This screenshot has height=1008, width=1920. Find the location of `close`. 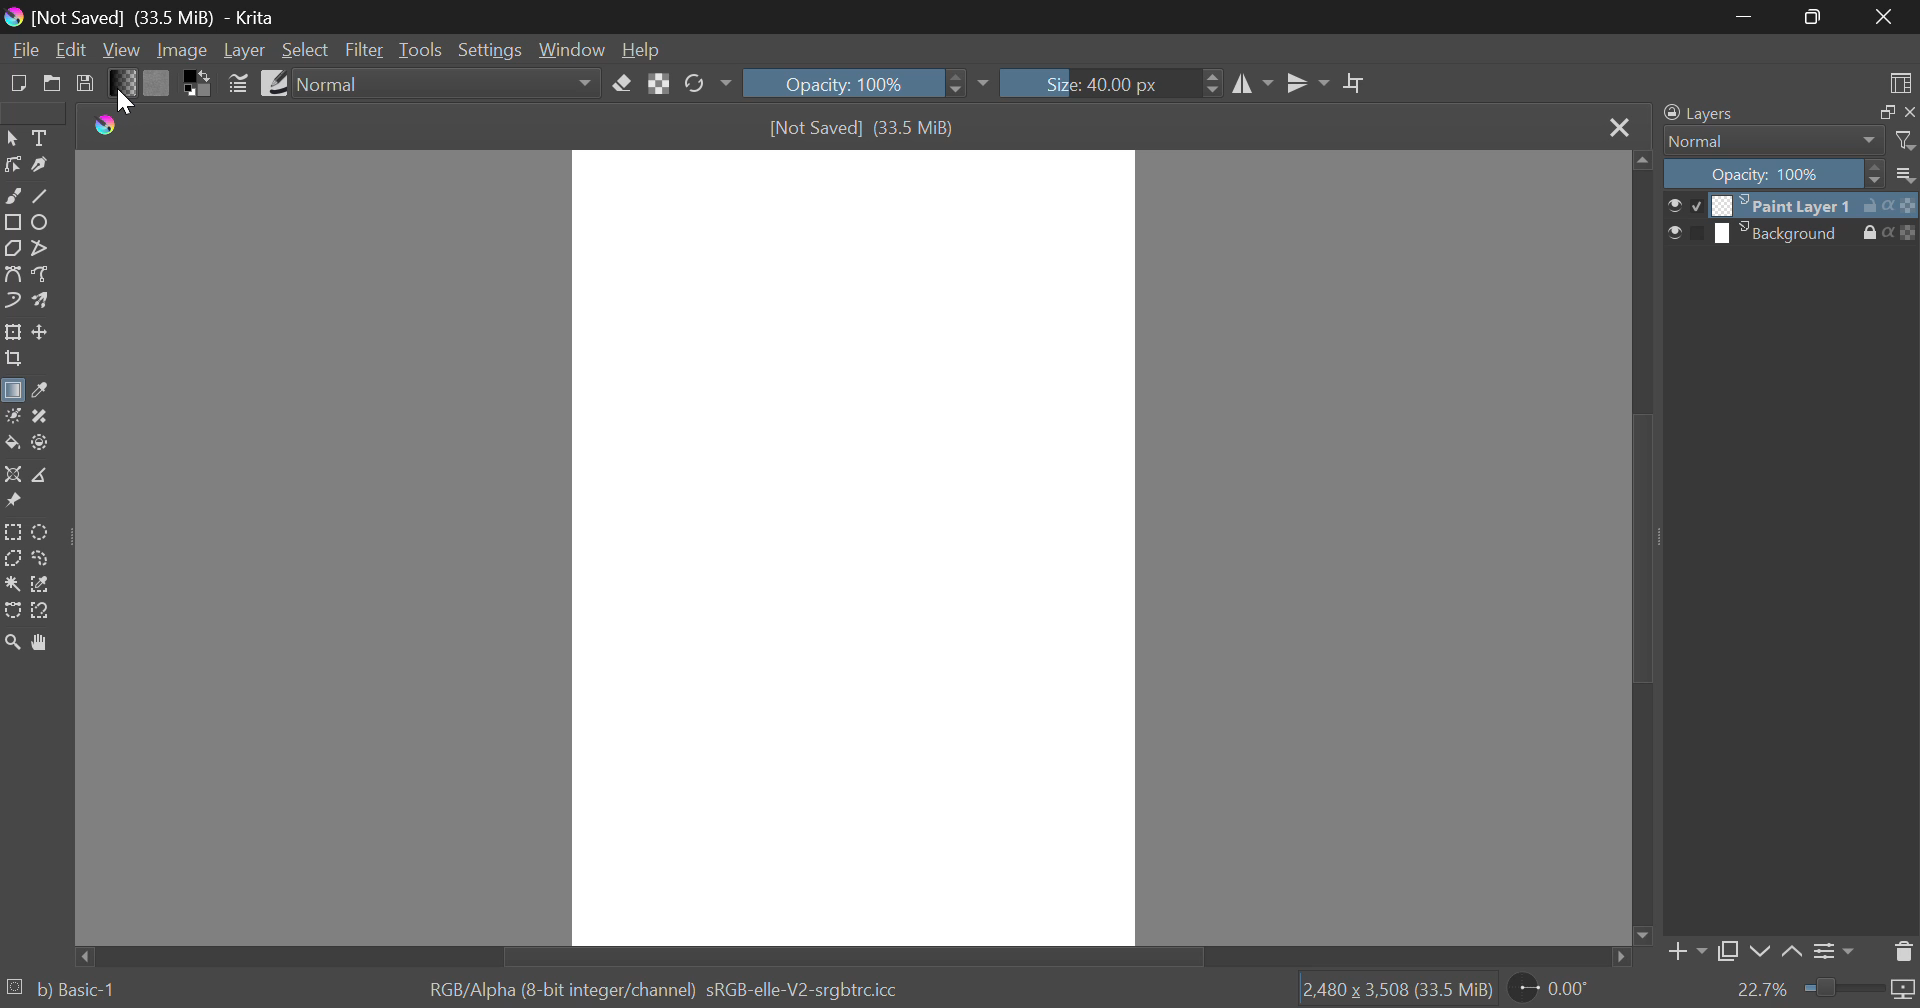

close is located at coordinates (1908, 112).